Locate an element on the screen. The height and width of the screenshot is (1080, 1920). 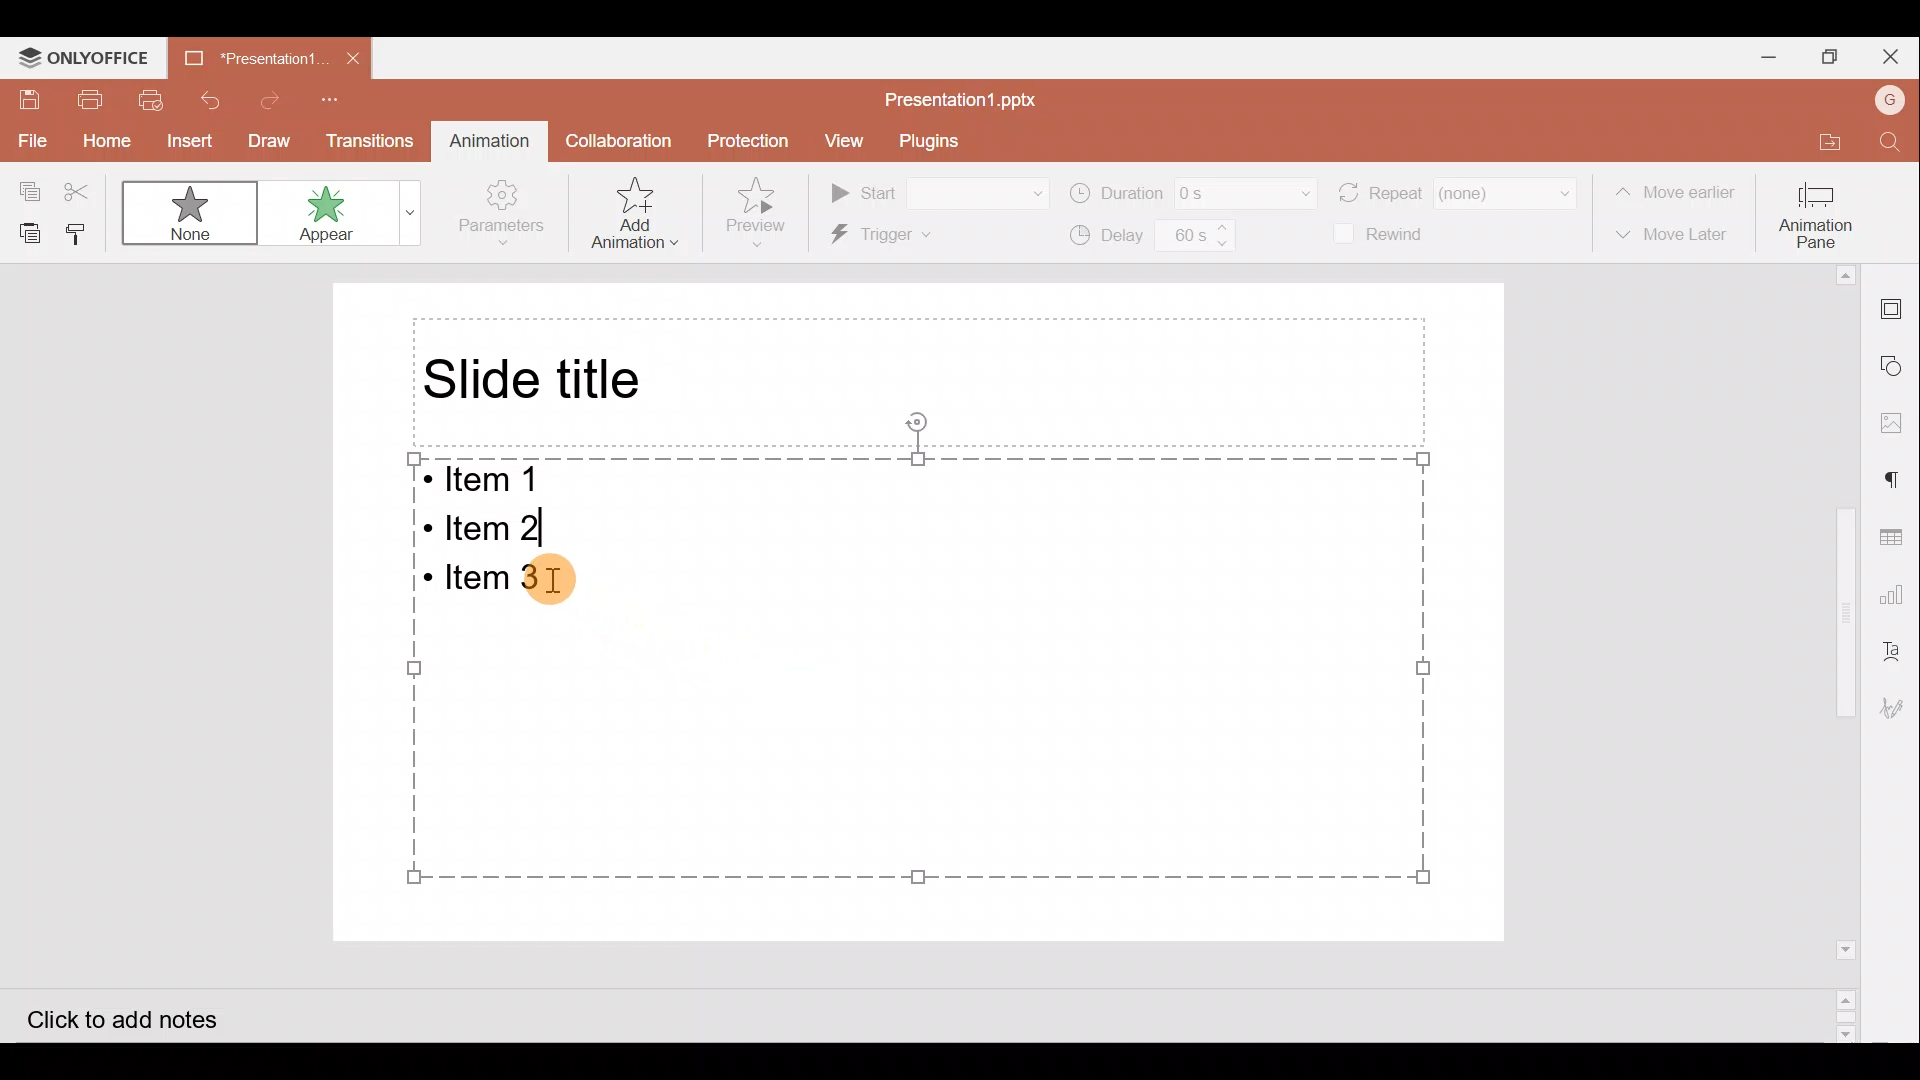
View is located at coordinates (846, 140).